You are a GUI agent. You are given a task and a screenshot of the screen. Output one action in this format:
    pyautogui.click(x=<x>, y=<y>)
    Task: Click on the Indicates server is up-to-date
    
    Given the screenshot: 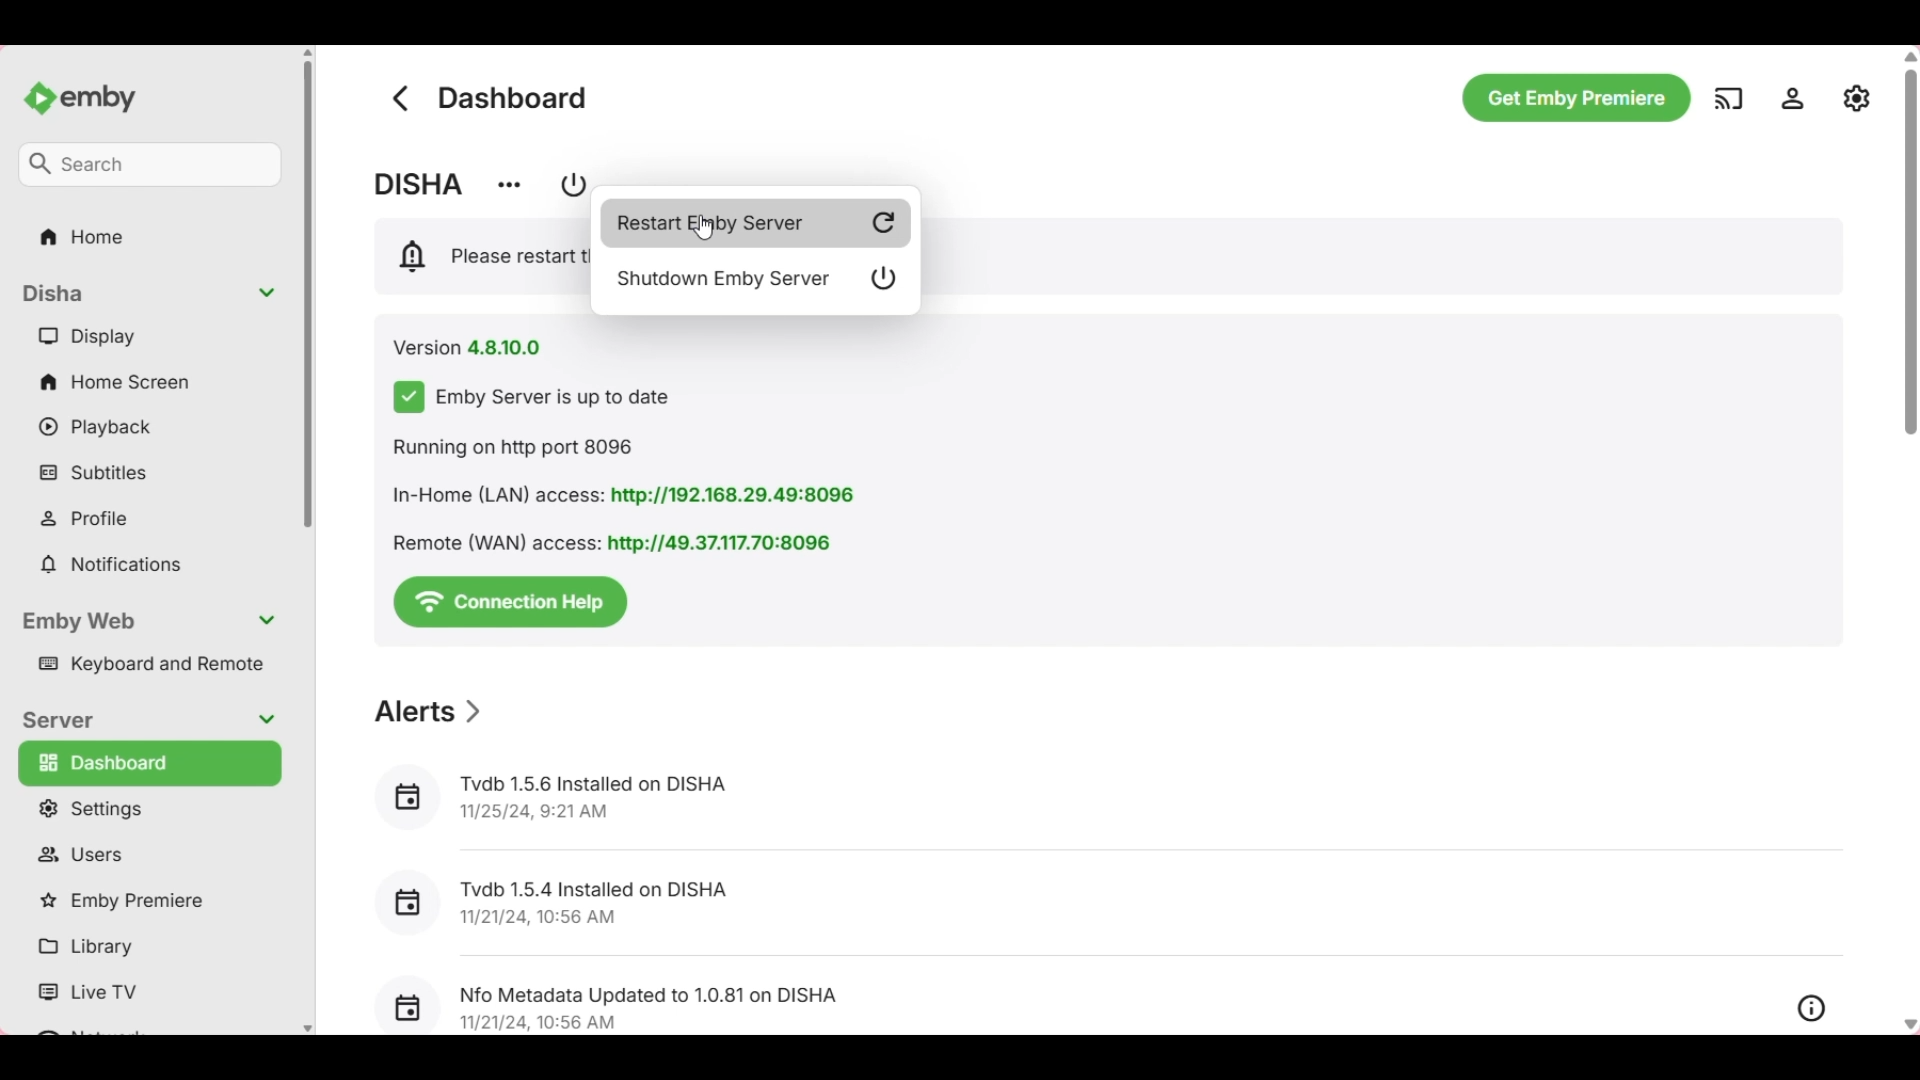 What is the action you would take?
    pyautogui.click(x=532, y=397)
    